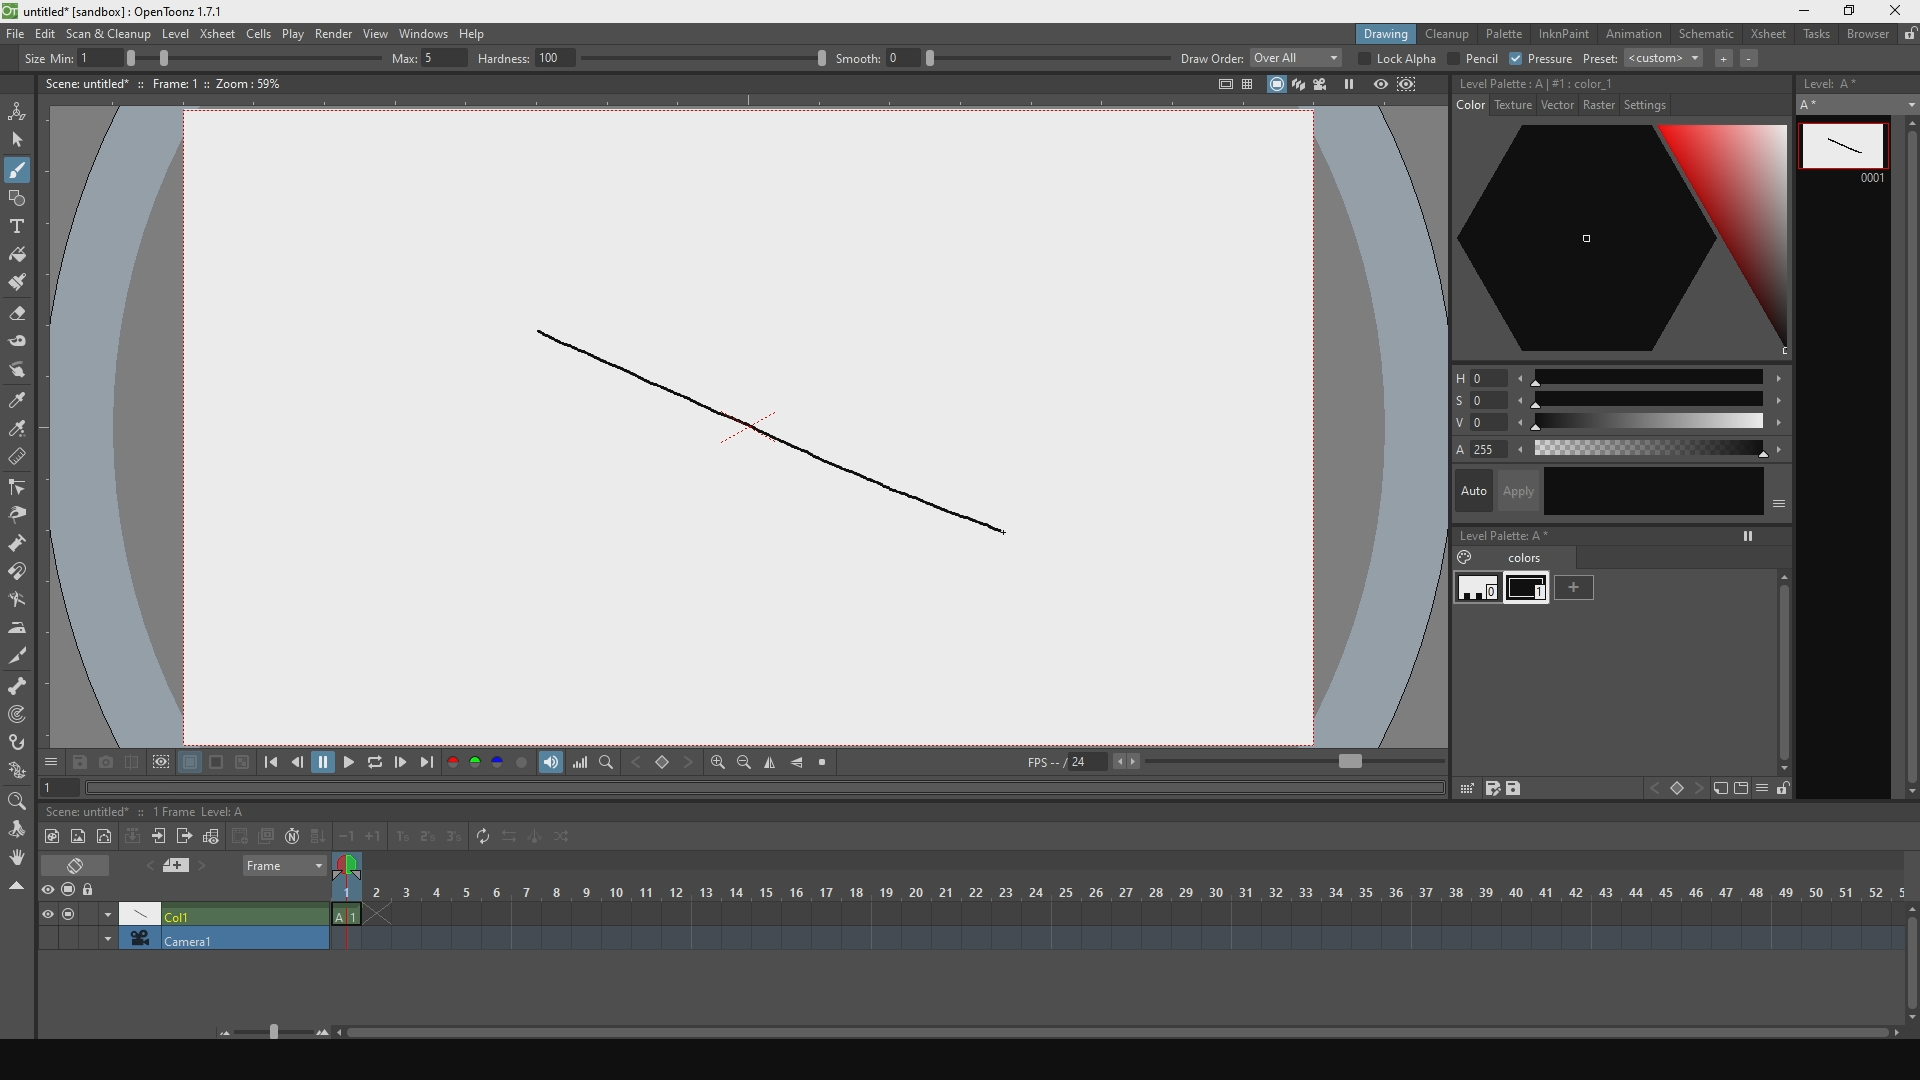 This screenshot has width=1920, height=1080. I want to click on stop, so click(1272, 88).